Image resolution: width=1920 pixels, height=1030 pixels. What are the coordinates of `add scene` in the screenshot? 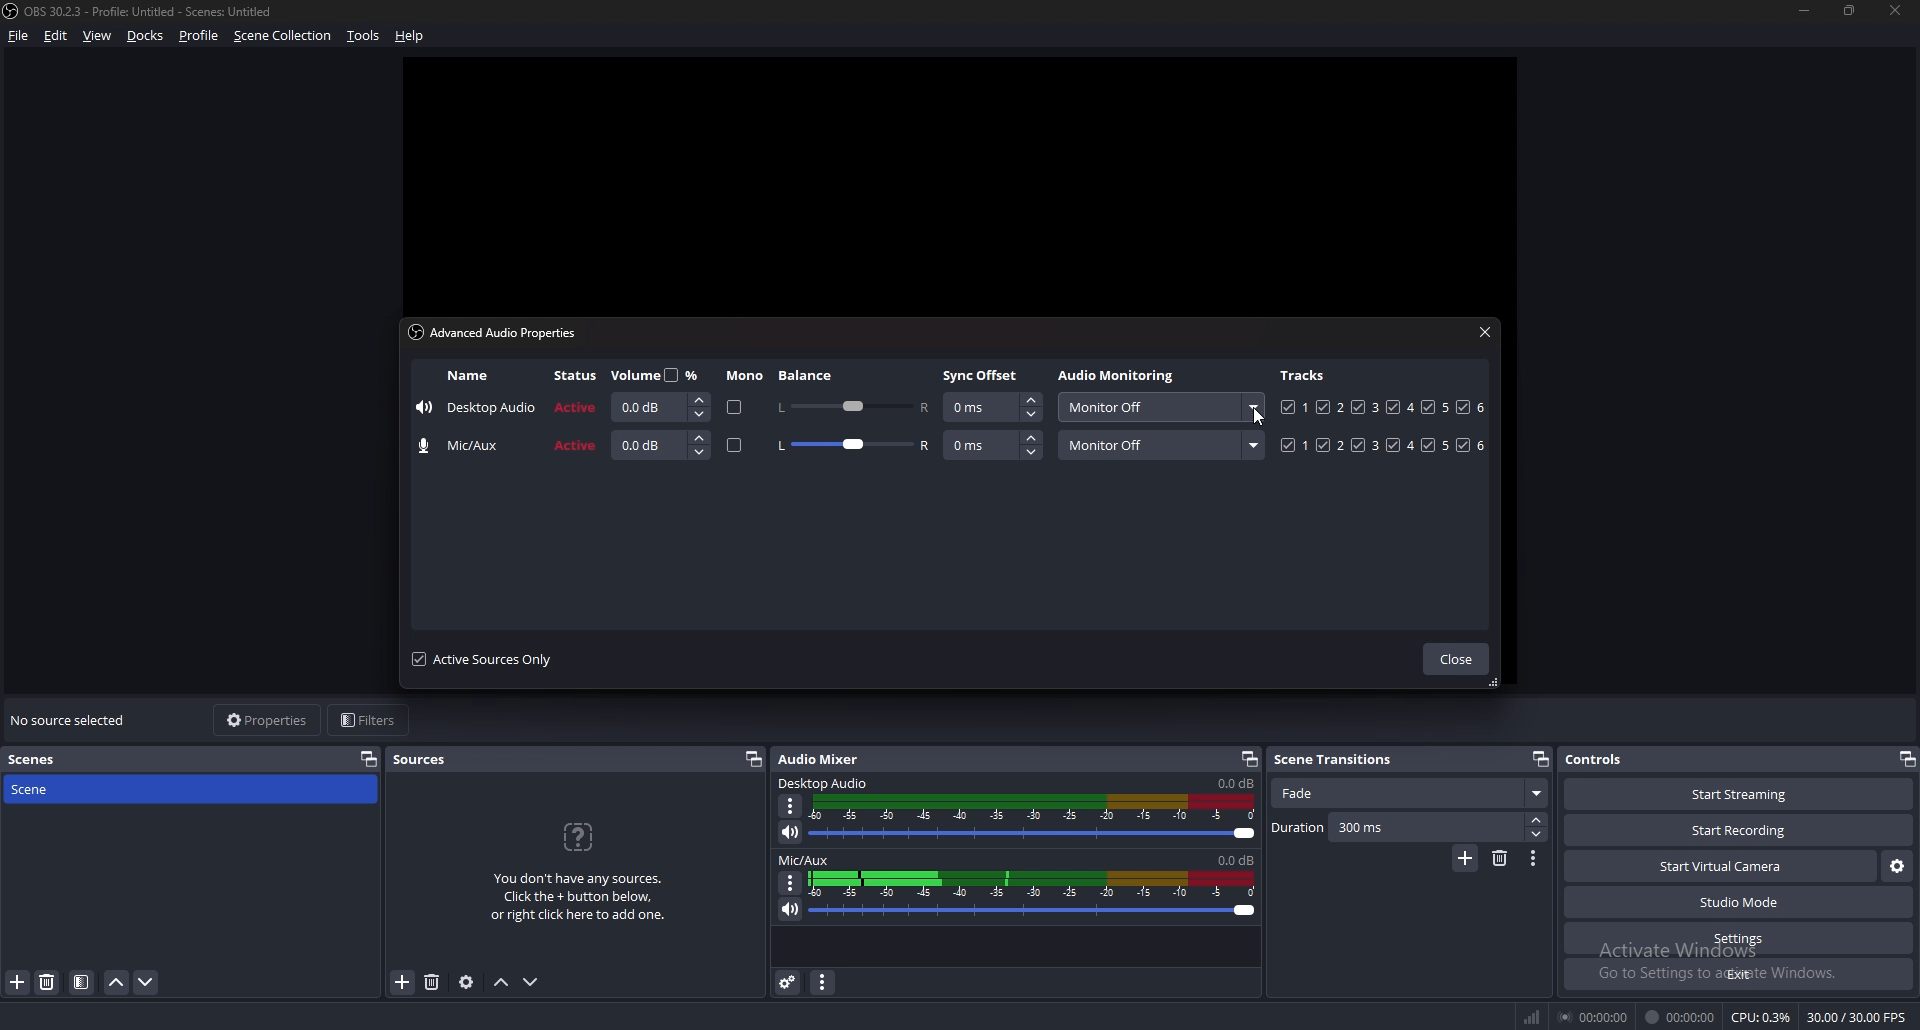 It's located at (1465, 859).